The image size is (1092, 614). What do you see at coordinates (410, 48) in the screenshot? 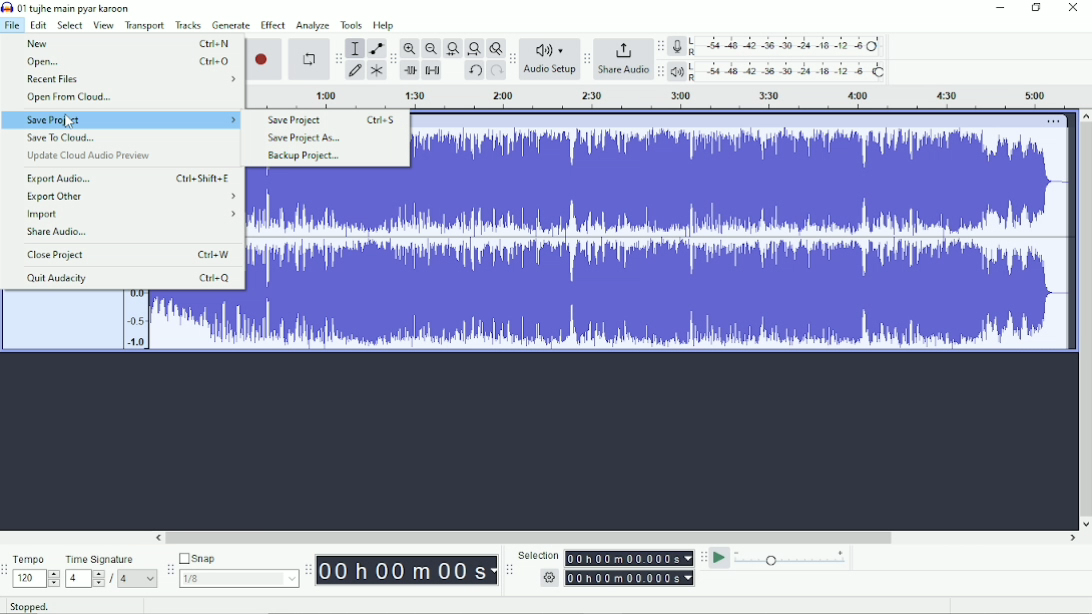
I see `Zoom In` at bounding box center [410, 48].